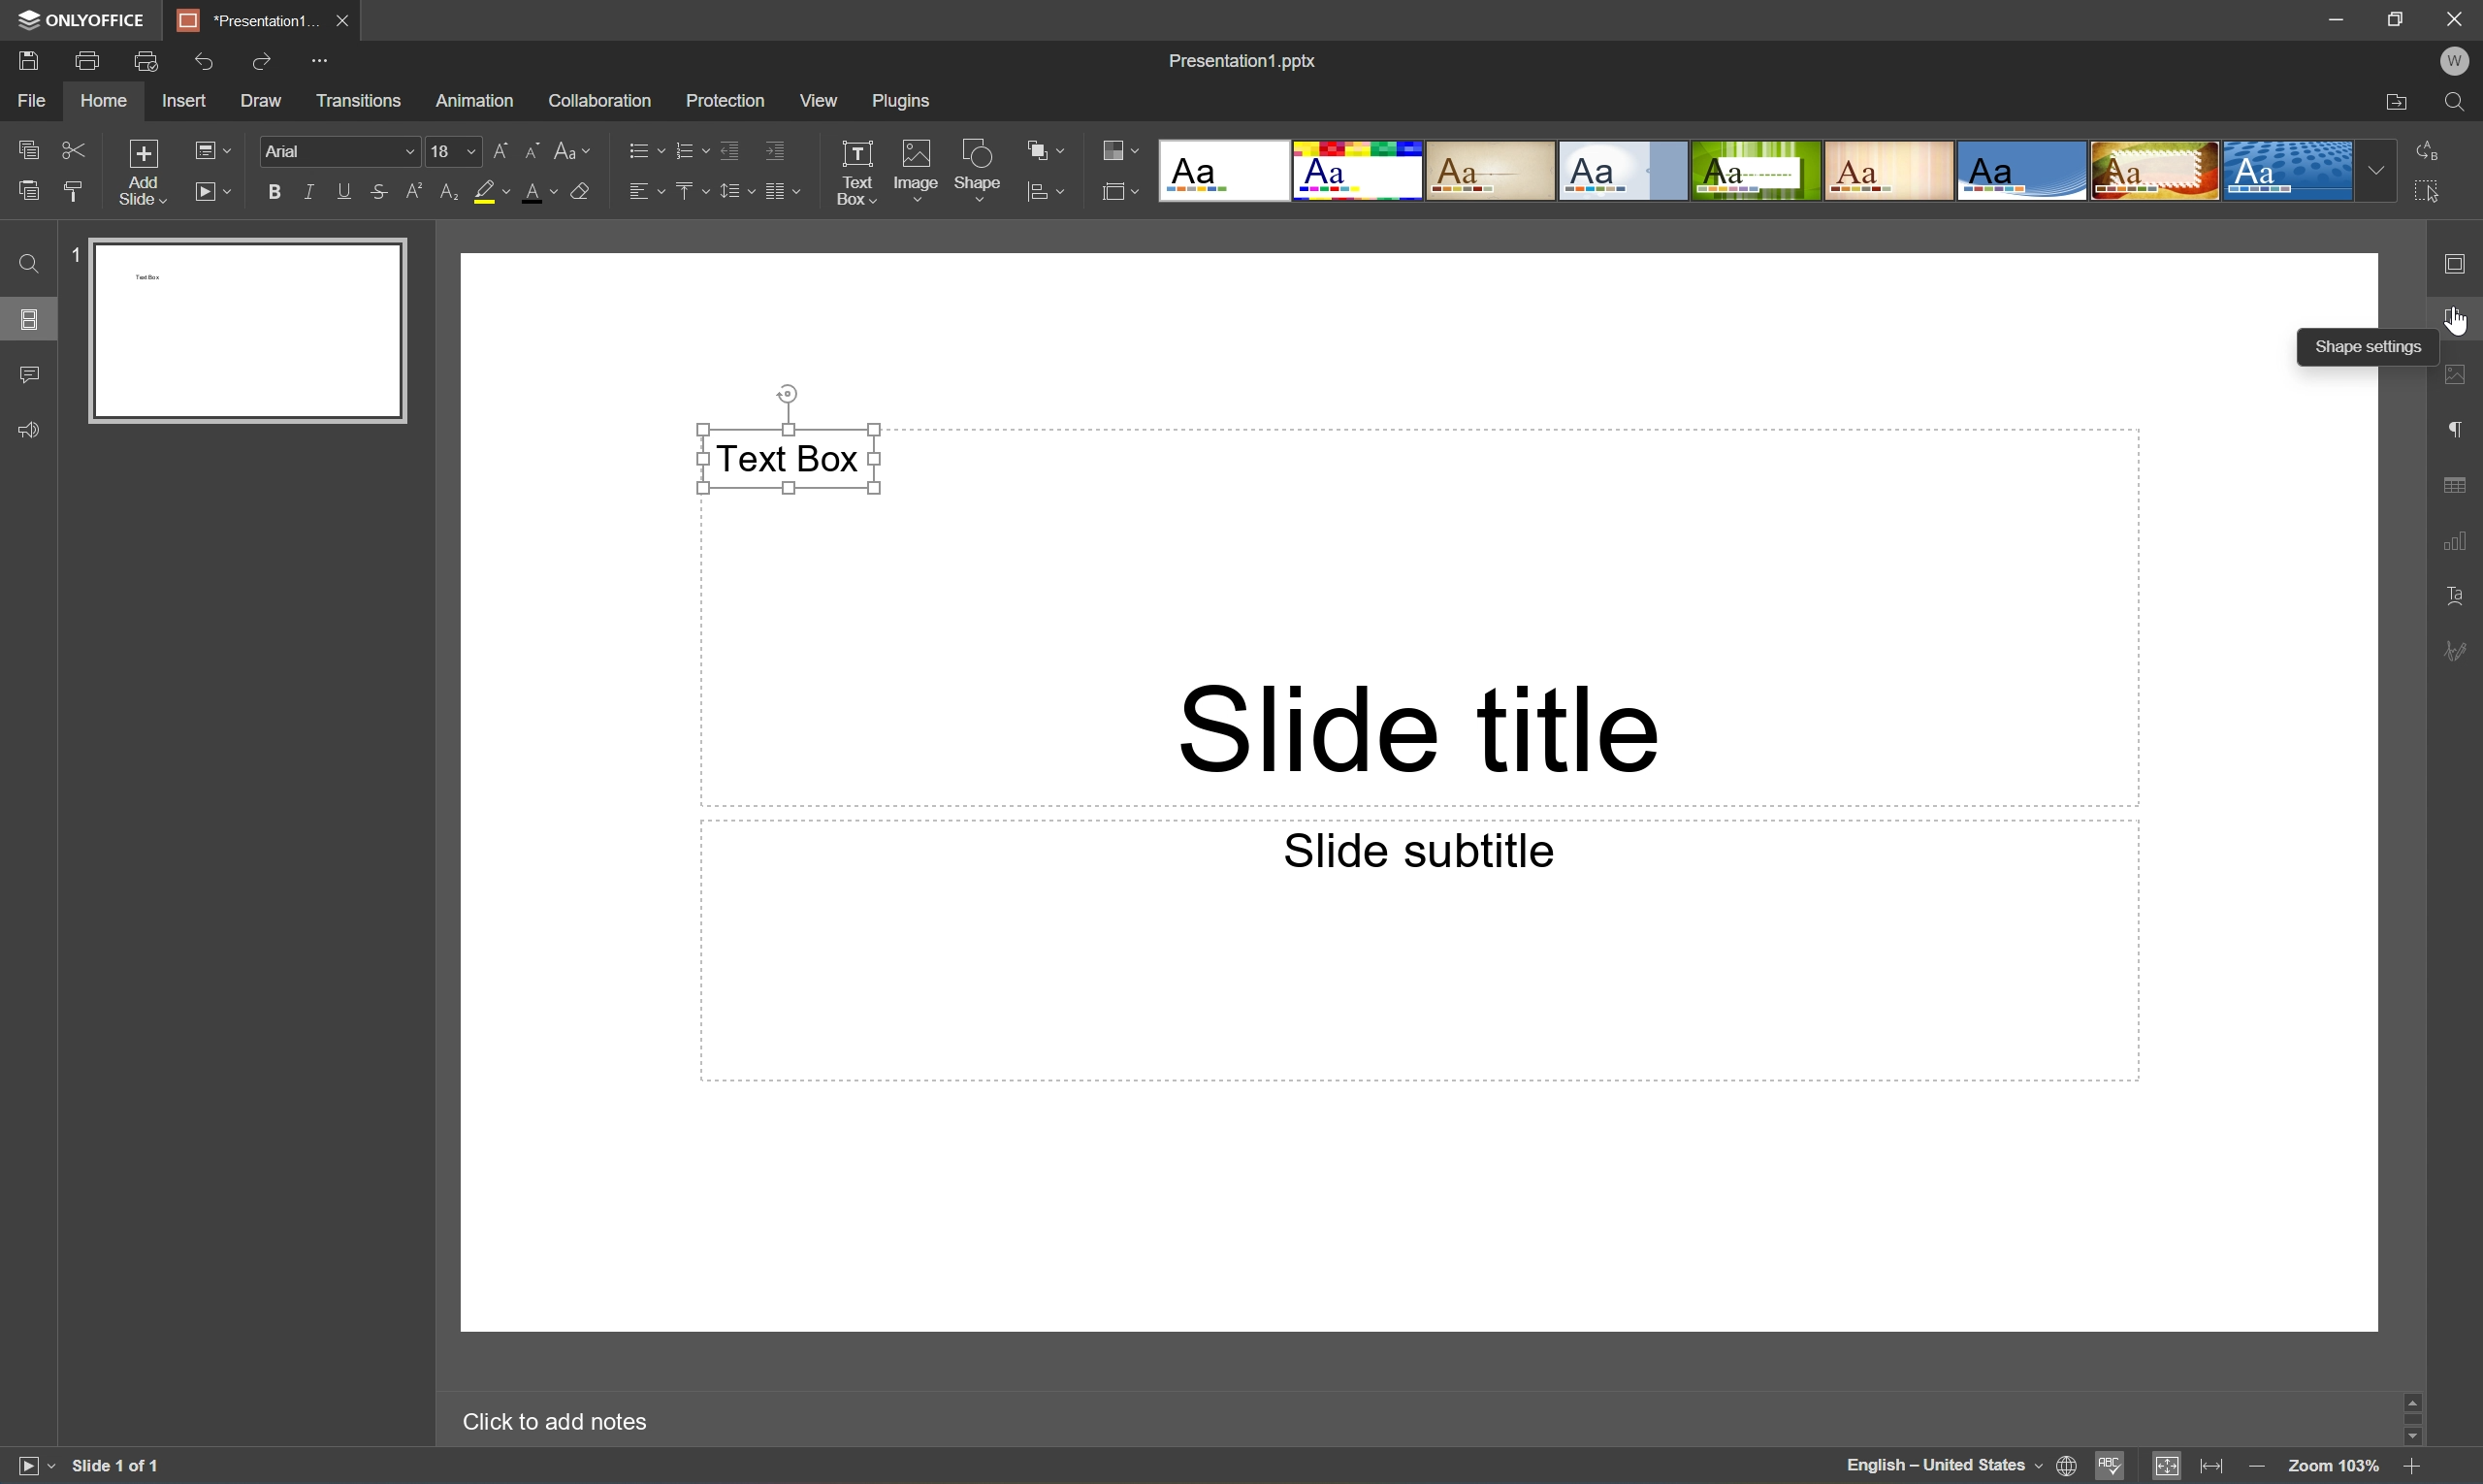 Image resolution: width=2483 pixels, height=1484 pixels. I want to click on Shape, so click(976, 170).